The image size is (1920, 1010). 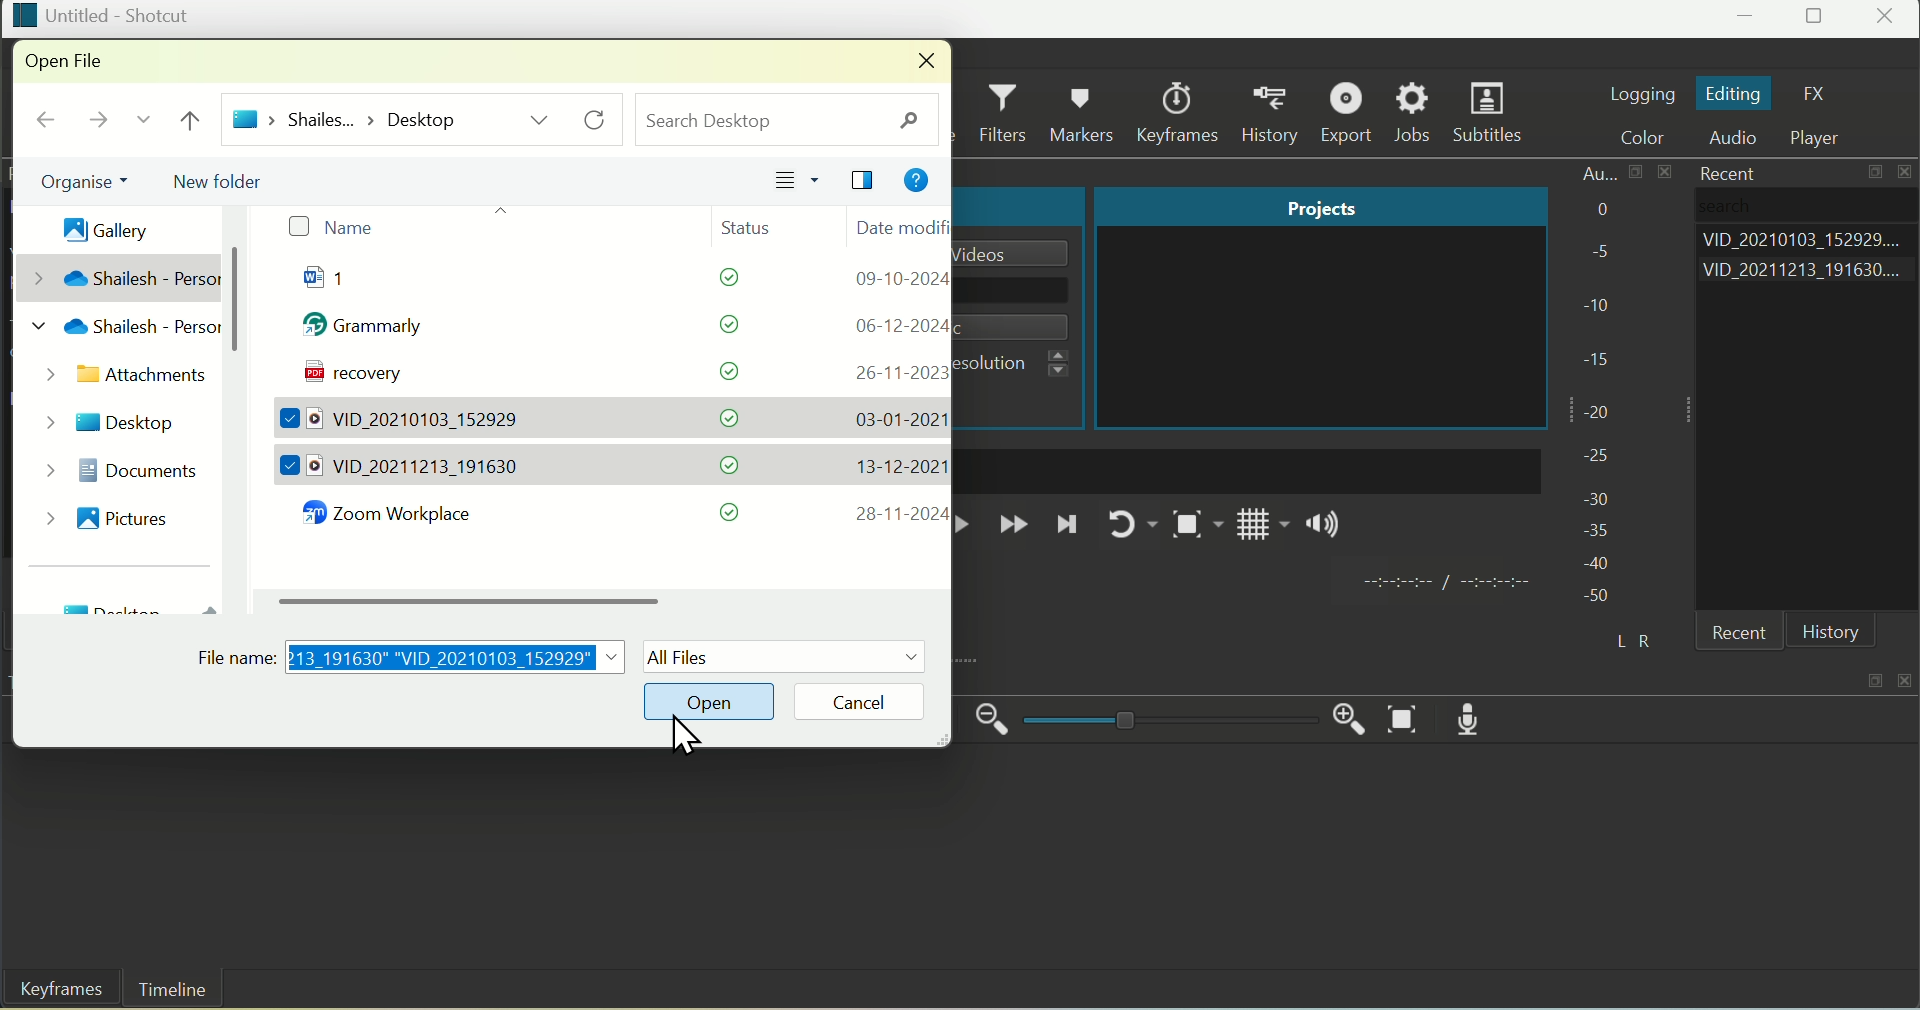 What do you see at coordinates (141, 124) in the screenshot?
I see `down` at bounding box center [141, 124].